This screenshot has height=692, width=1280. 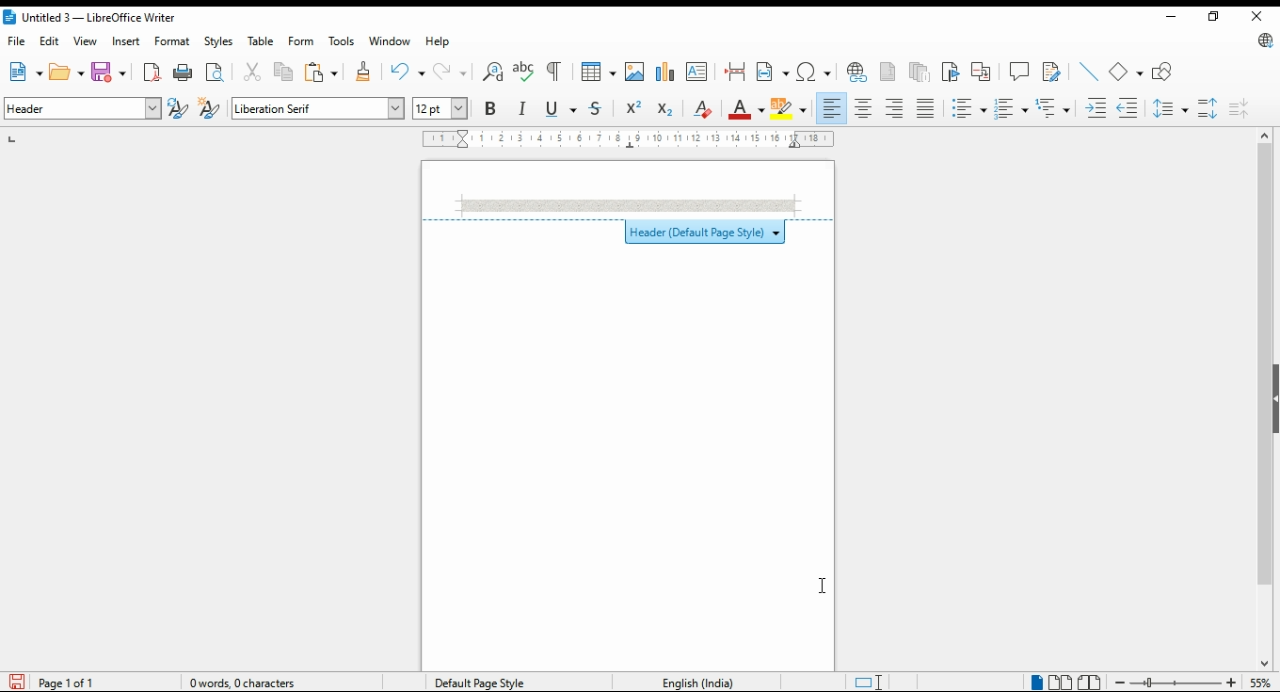 I want to click on new style from selection, so click(x=212, y=109).